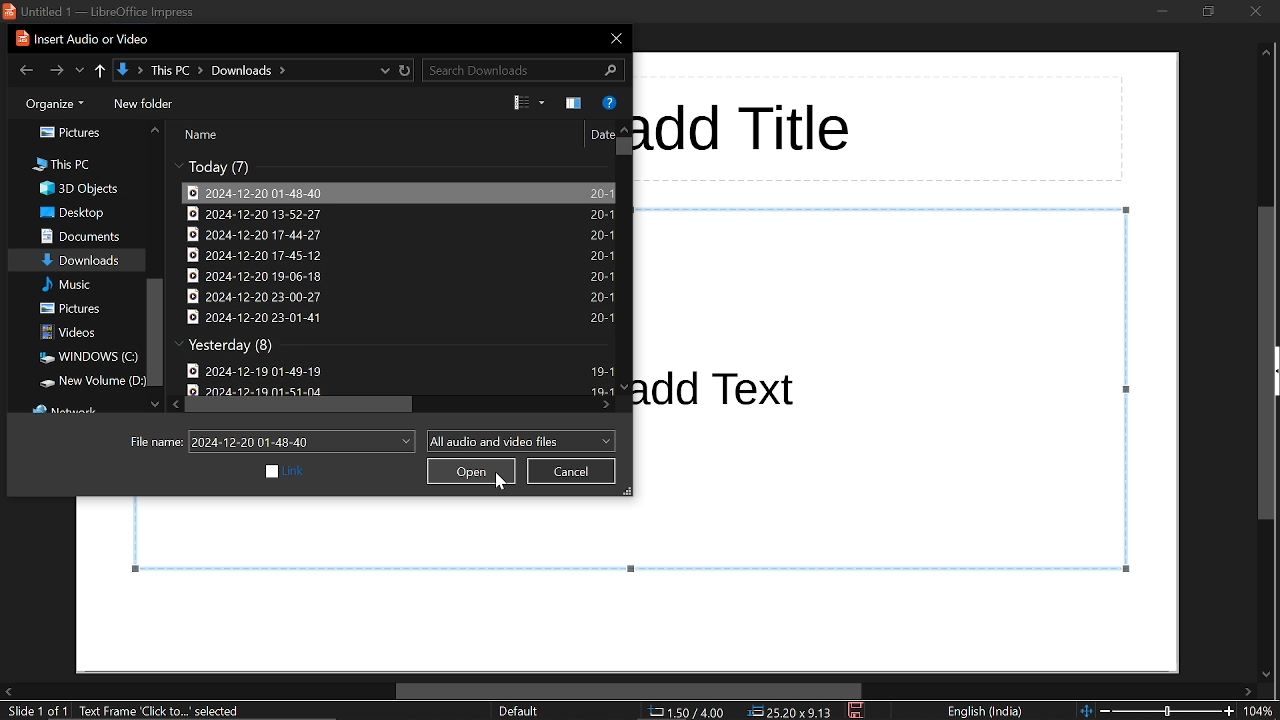 The width and height of the screenshot is (1280, 720). What do you see at coordinates (614, 37) in the screenshot?
I see `close` at bounding box center [614, 37].